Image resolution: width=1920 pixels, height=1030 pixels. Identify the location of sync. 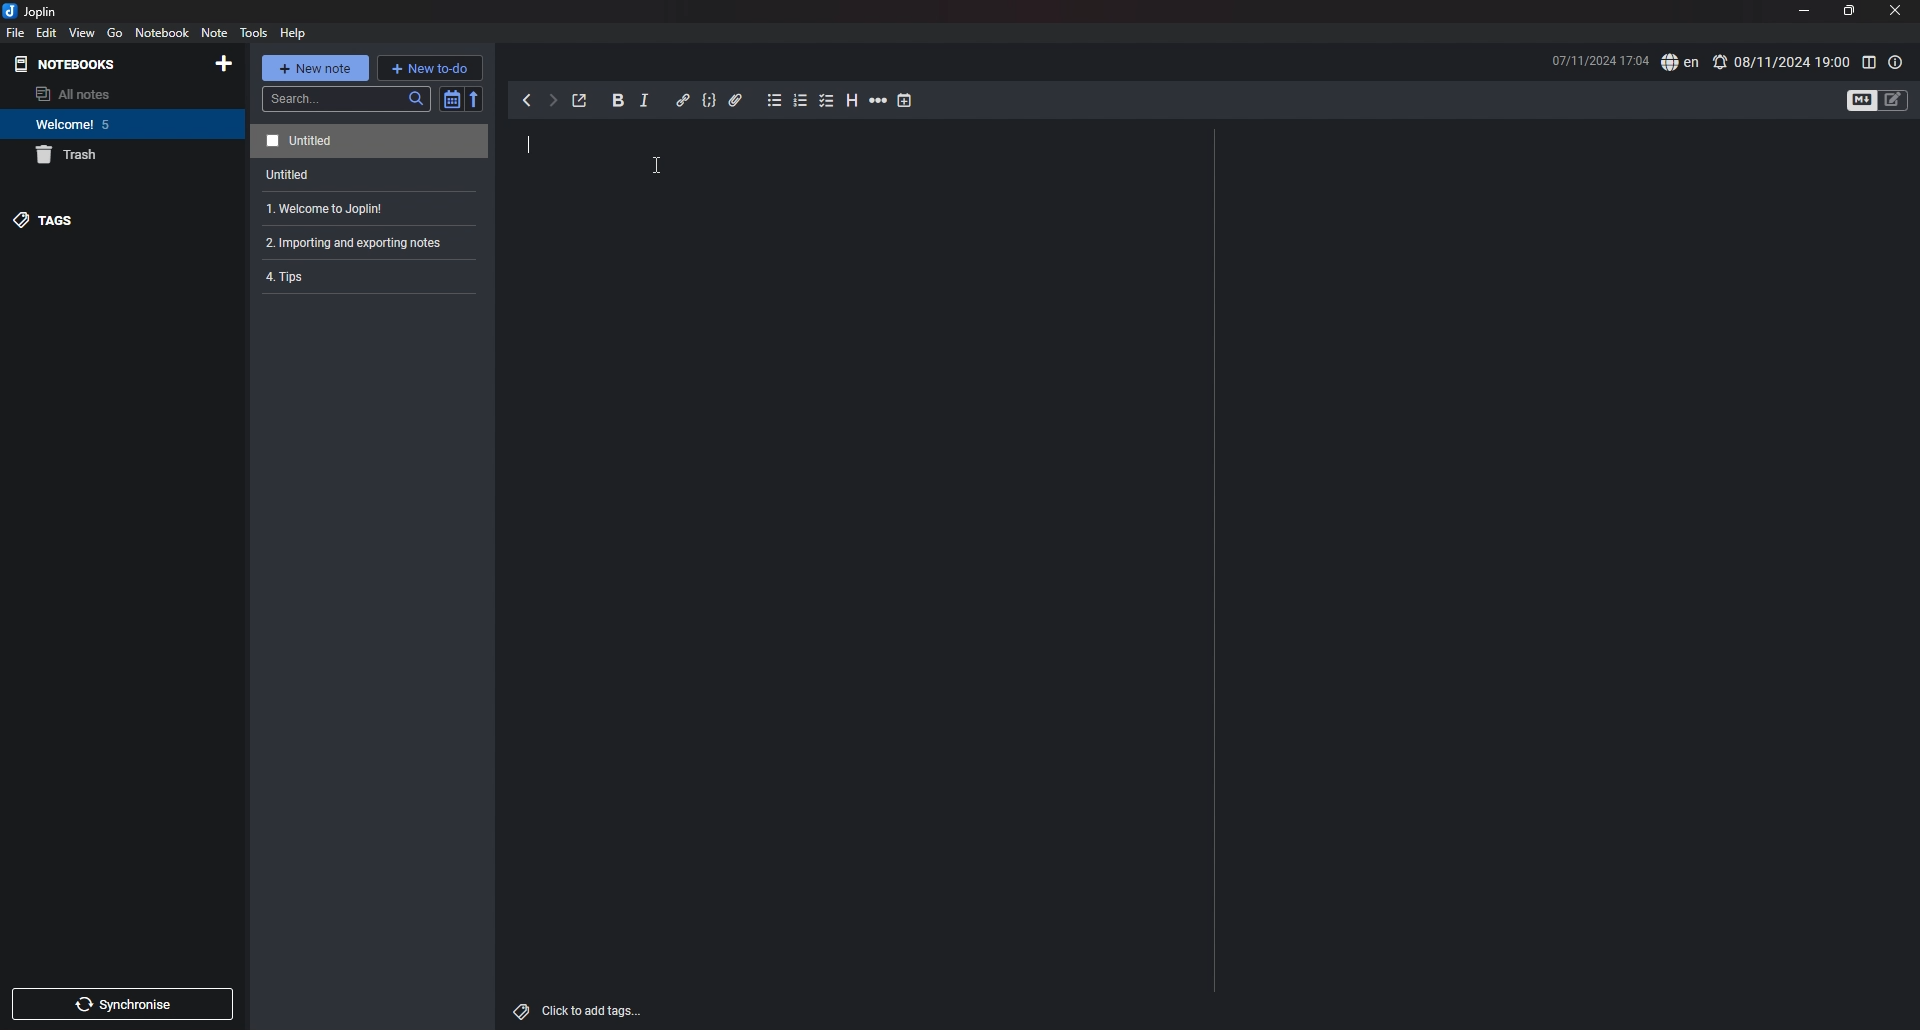
(122, 1003).